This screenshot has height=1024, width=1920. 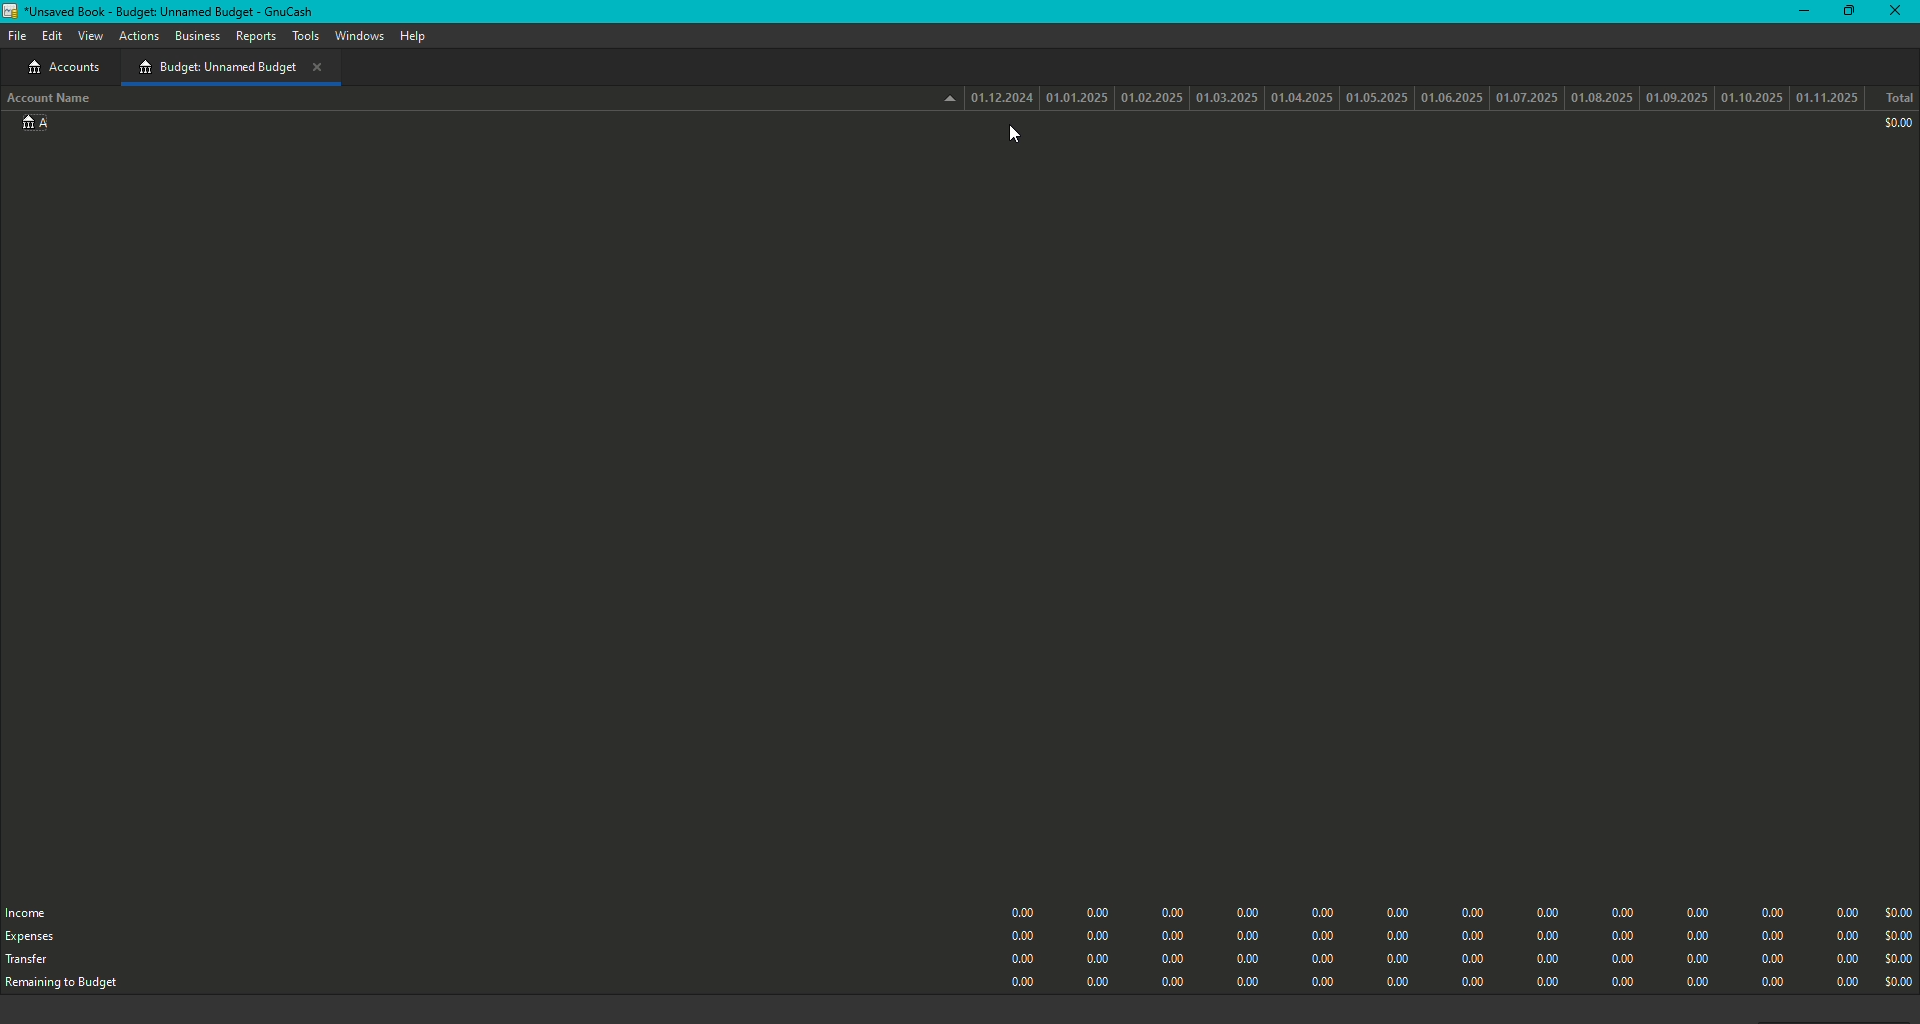 I want to click on Windows, so click(x=359, y=37).